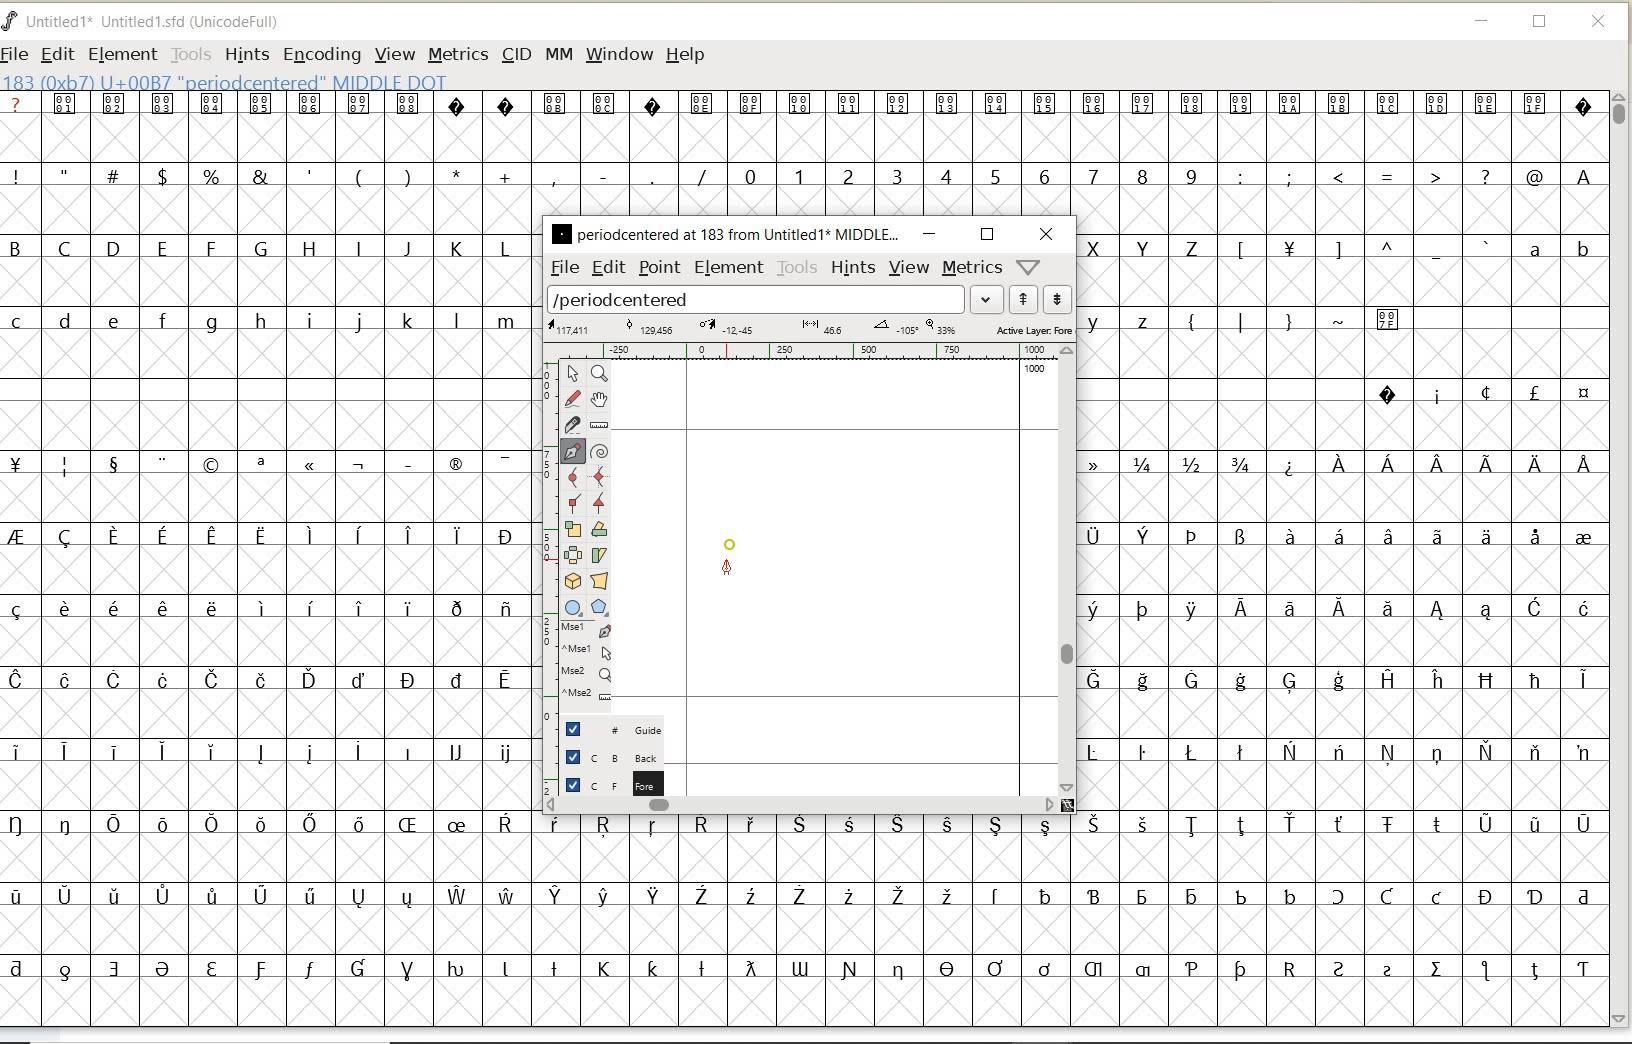 The width and height of the screenshot is (1632, 1044). Describe the element at coordinates (602, 608) in the screenshot. I see `polygon or star` at that location.